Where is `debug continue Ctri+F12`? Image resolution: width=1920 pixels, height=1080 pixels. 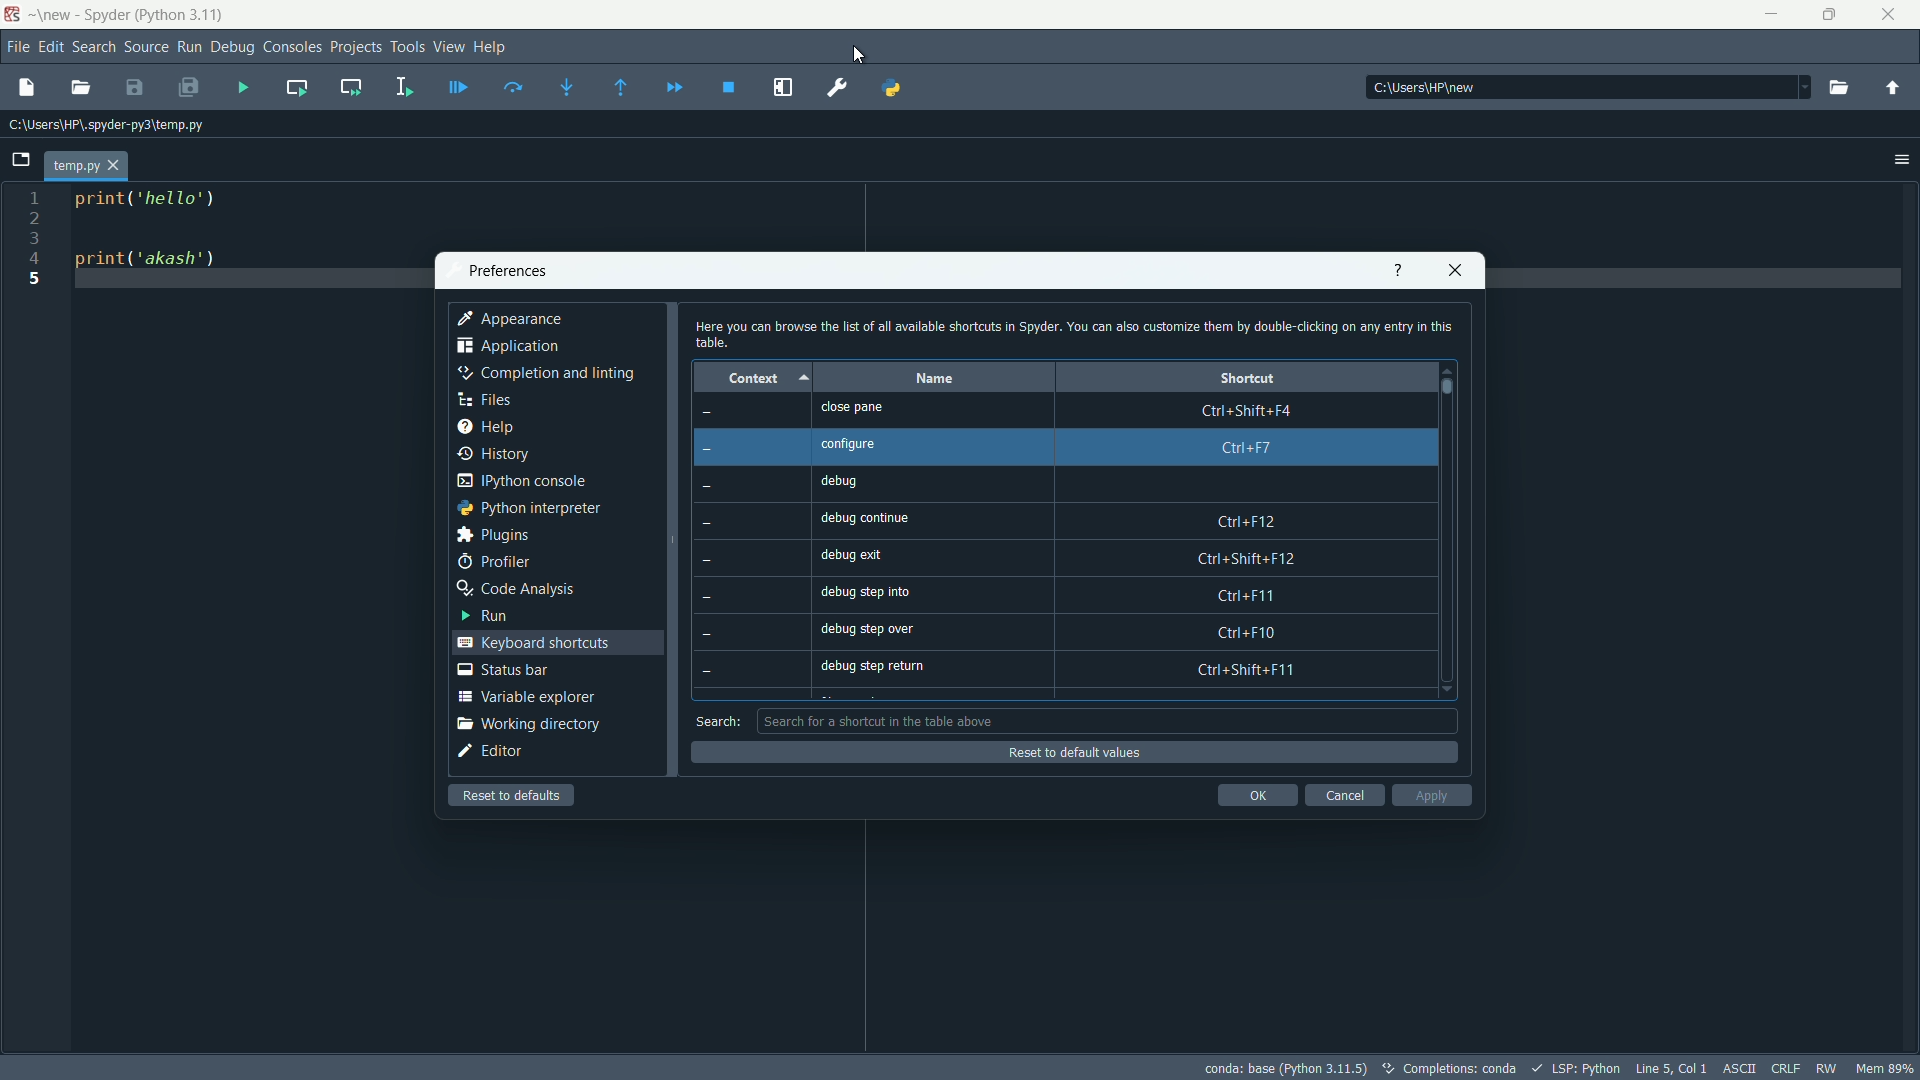 debug continue Ctri+F12 is located at coordinates (1081, 518).